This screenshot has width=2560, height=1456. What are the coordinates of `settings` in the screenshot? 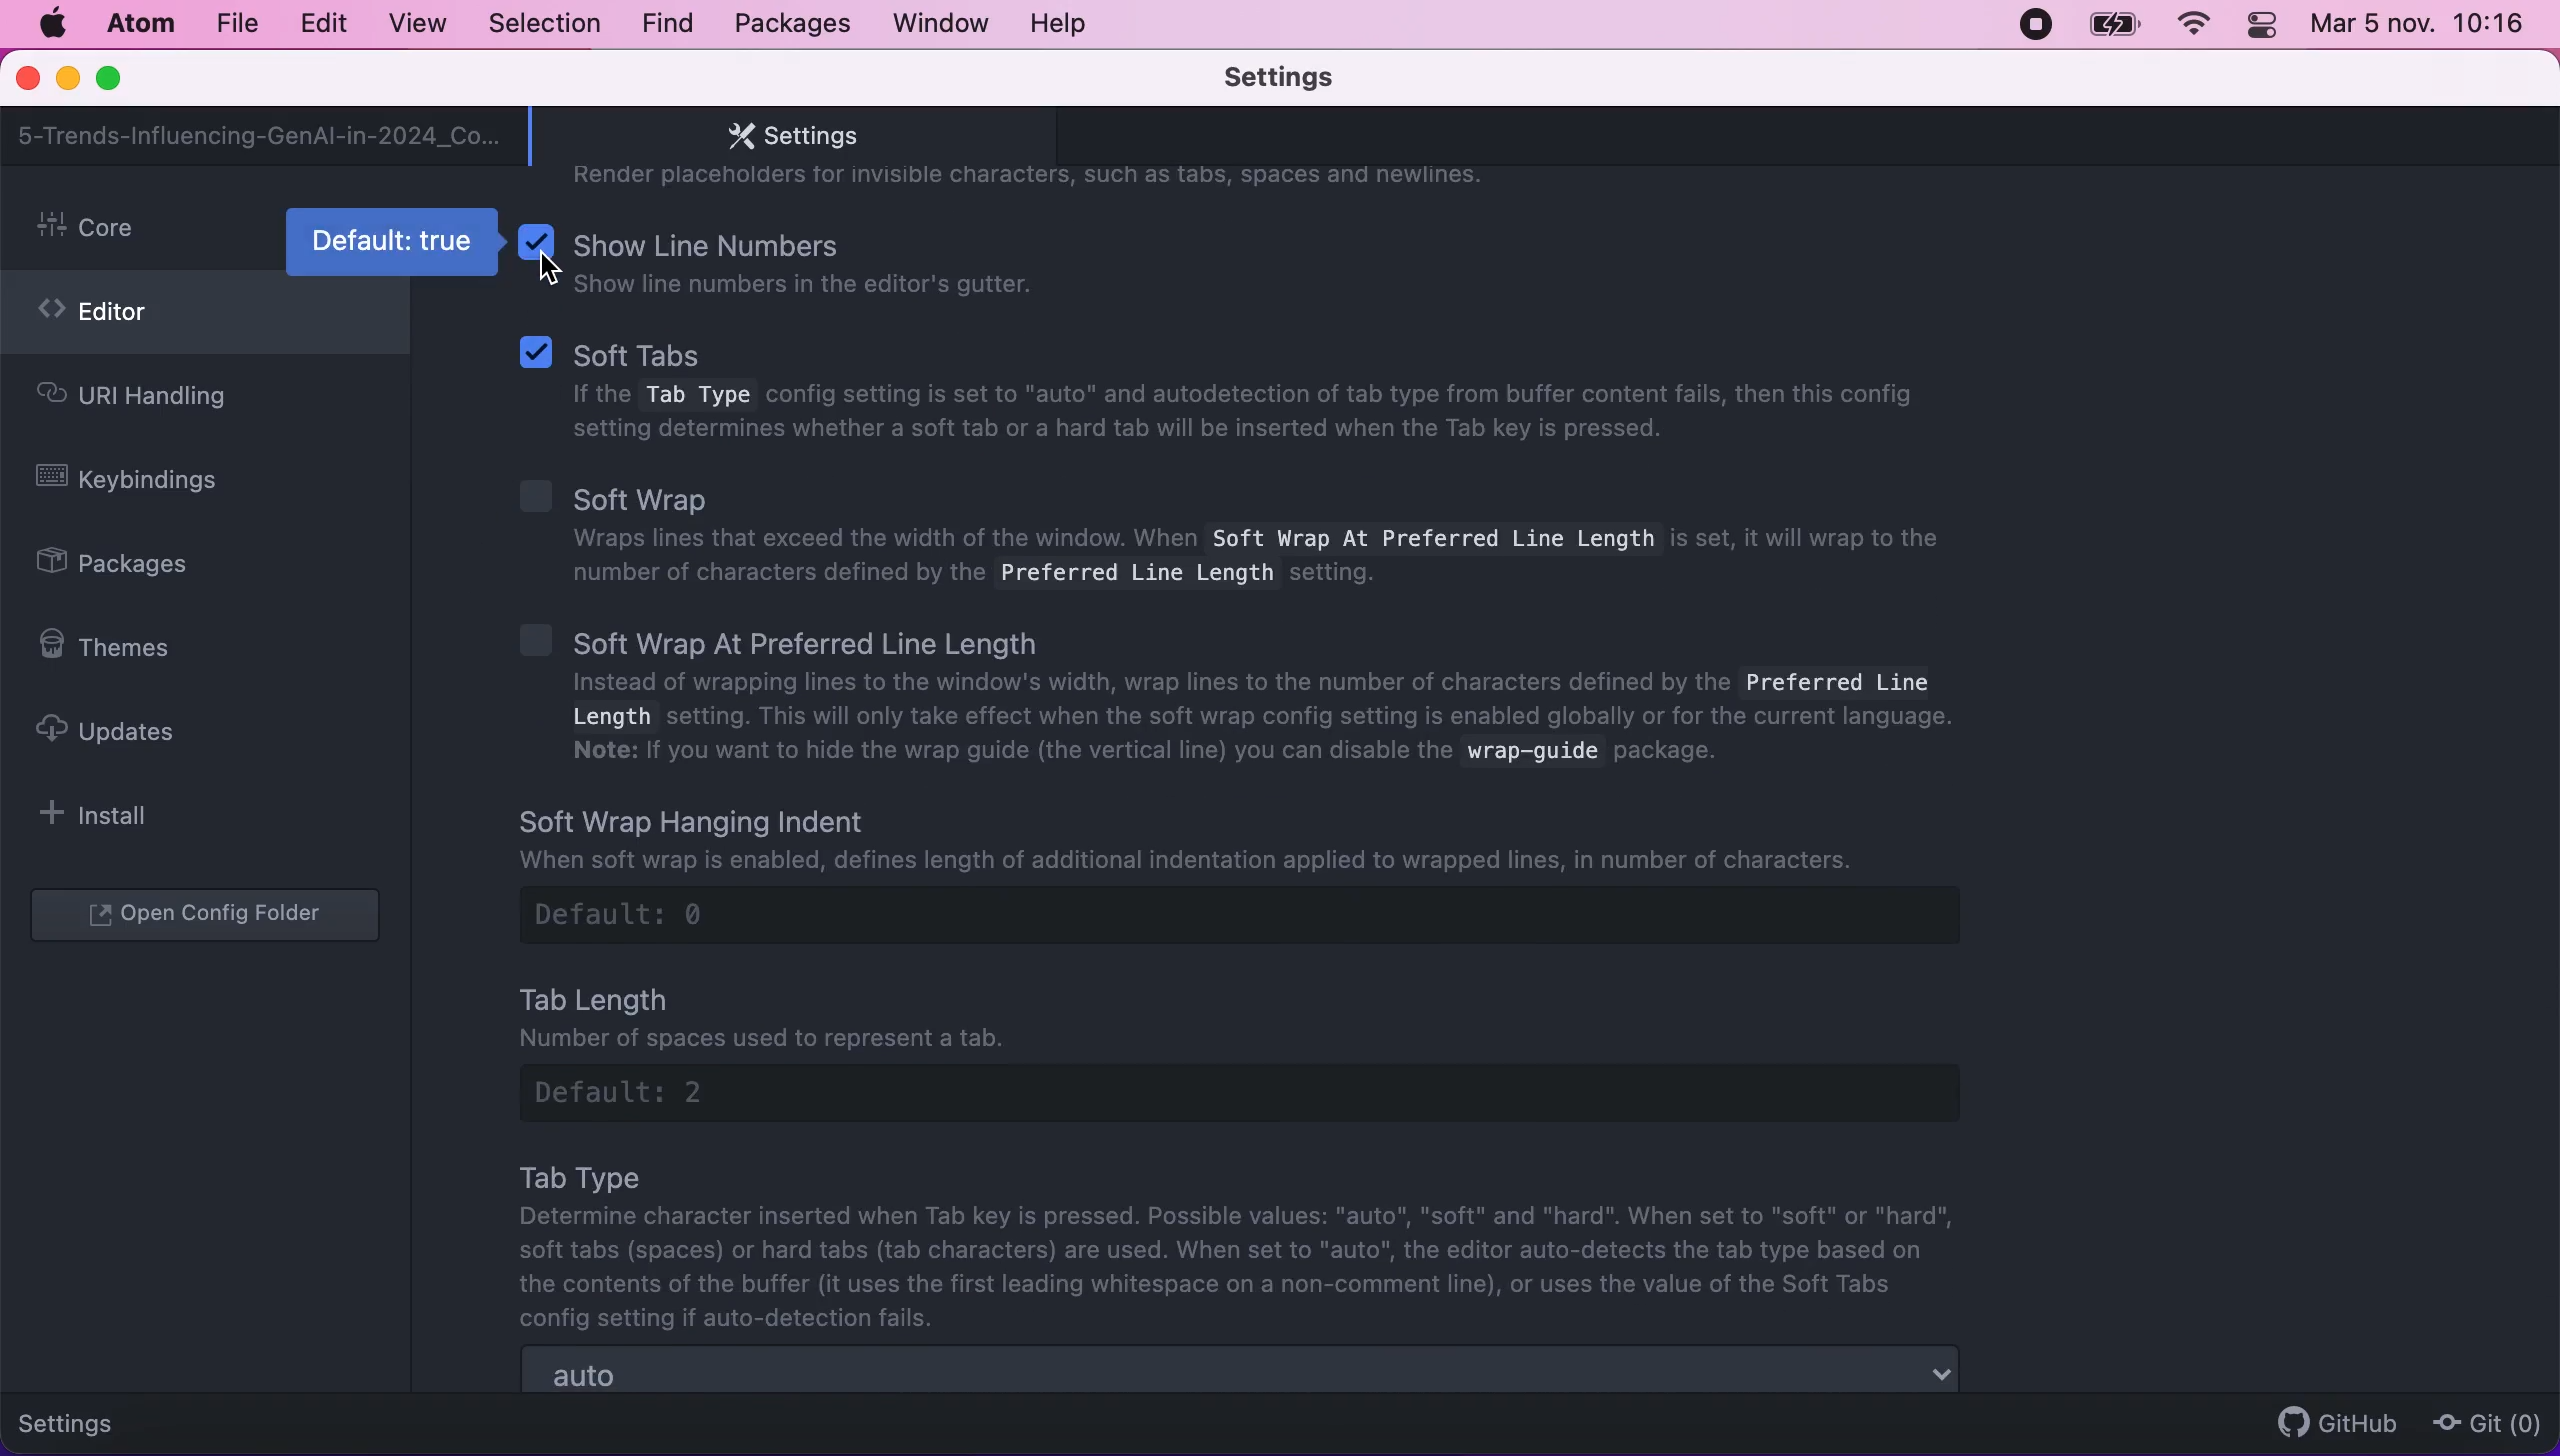 It's located at (82, 1420).